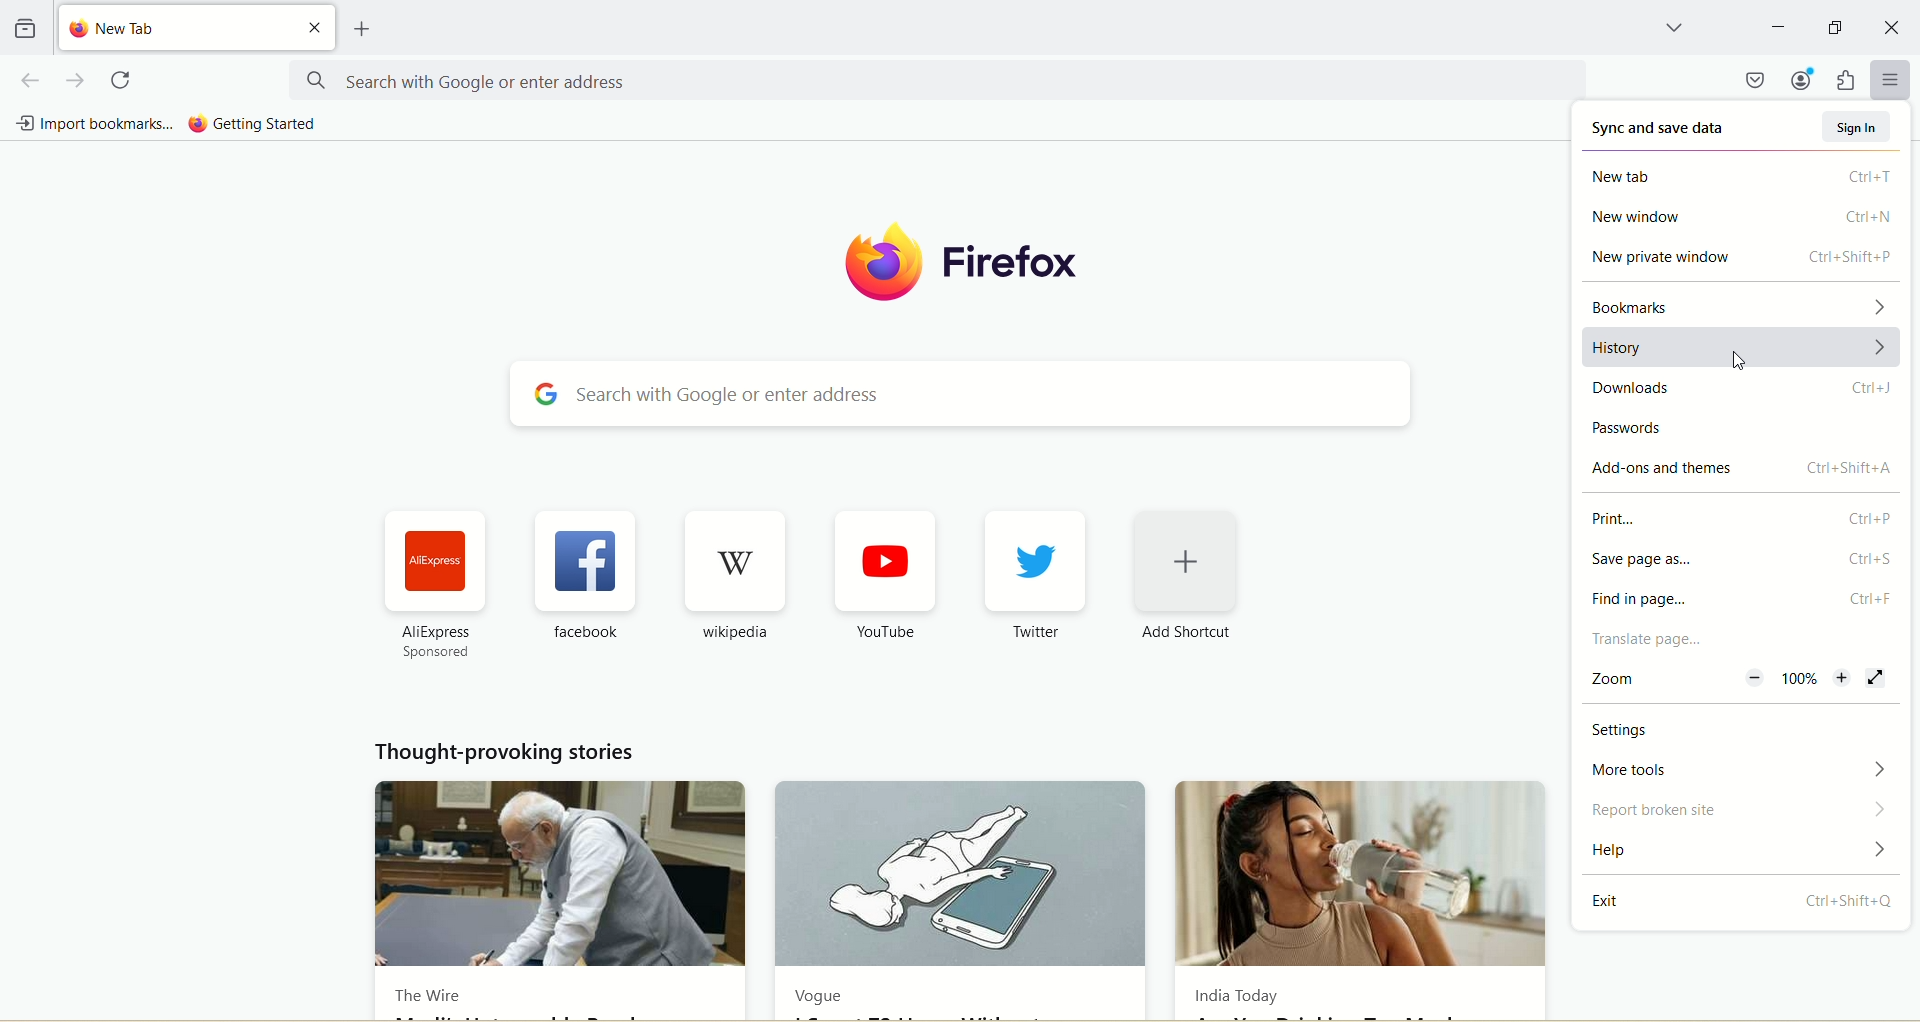  Describe the element at coordinates (1754, 677) in the screenshot. I see `zoom out` at that location.